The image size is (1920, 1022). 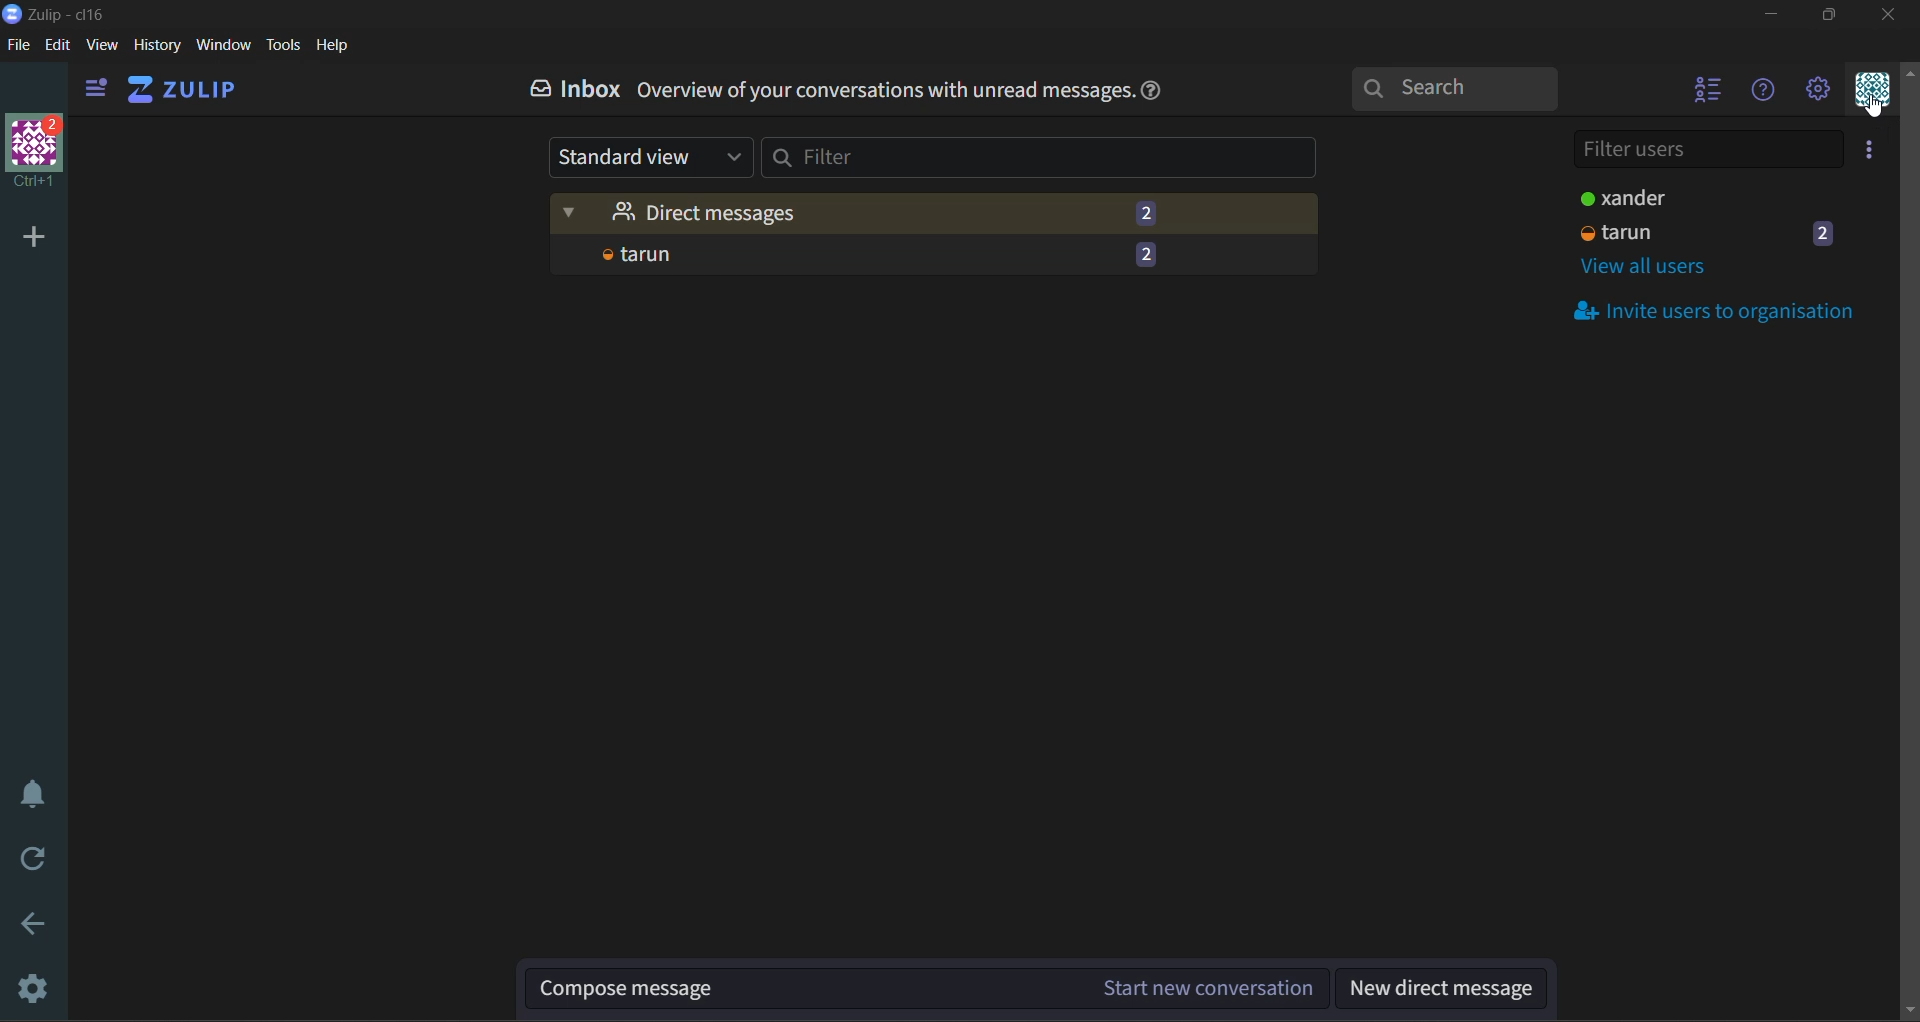 I want to click on settings menu, so click(x=1822, y=92).